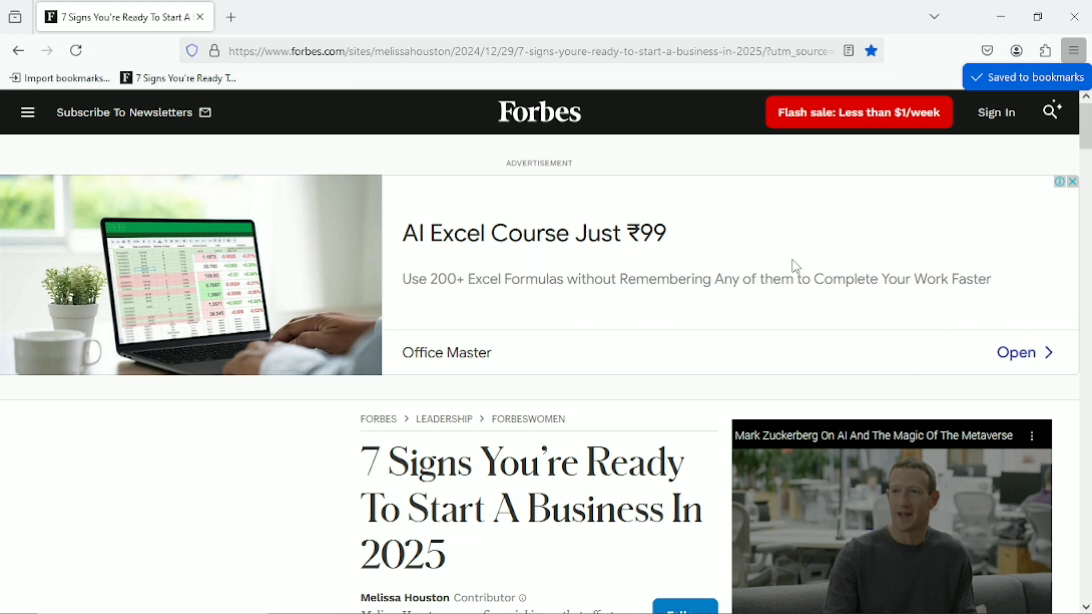 Image resolution: width=1092 pixels, height=614 pixels. I want to click on Save to pocket, so click(987, 49).